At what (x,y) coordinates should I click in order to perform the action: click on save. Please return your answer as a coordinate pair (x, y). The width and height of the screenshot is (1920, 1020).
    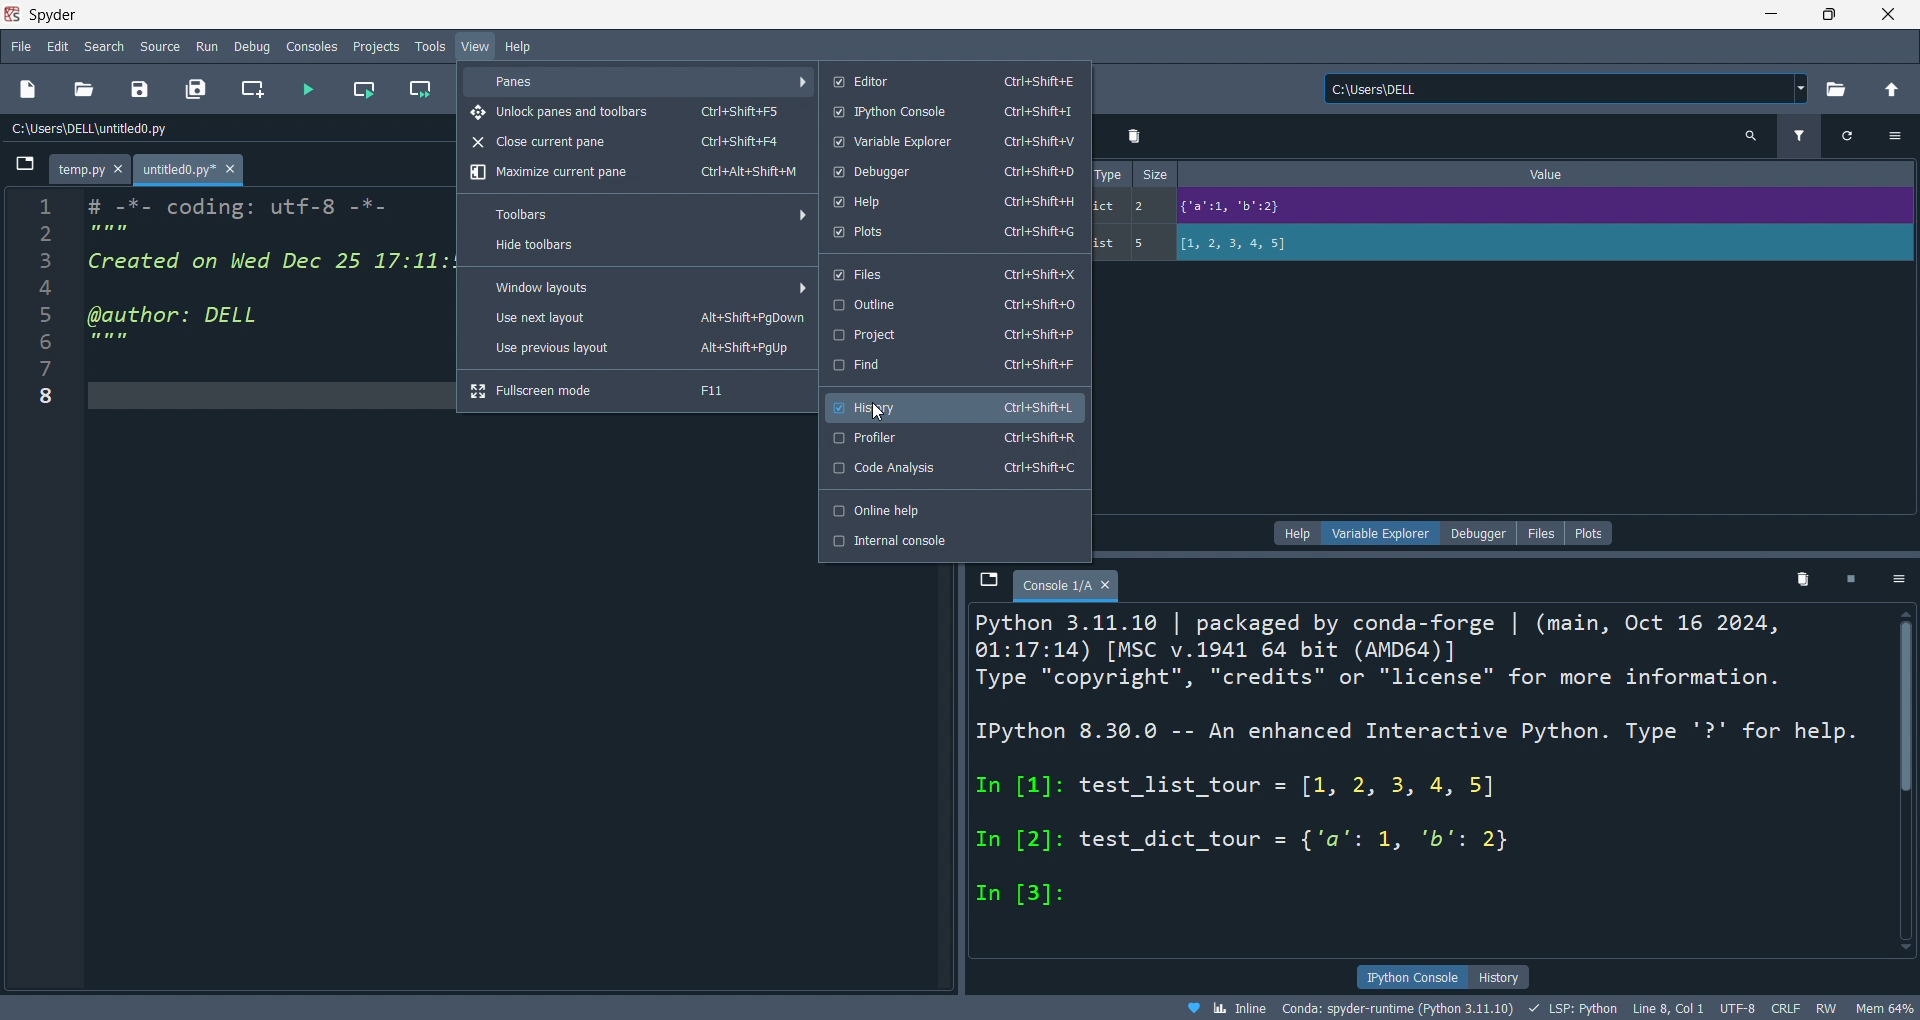
    Looking at the image, I should click on (136, 92).